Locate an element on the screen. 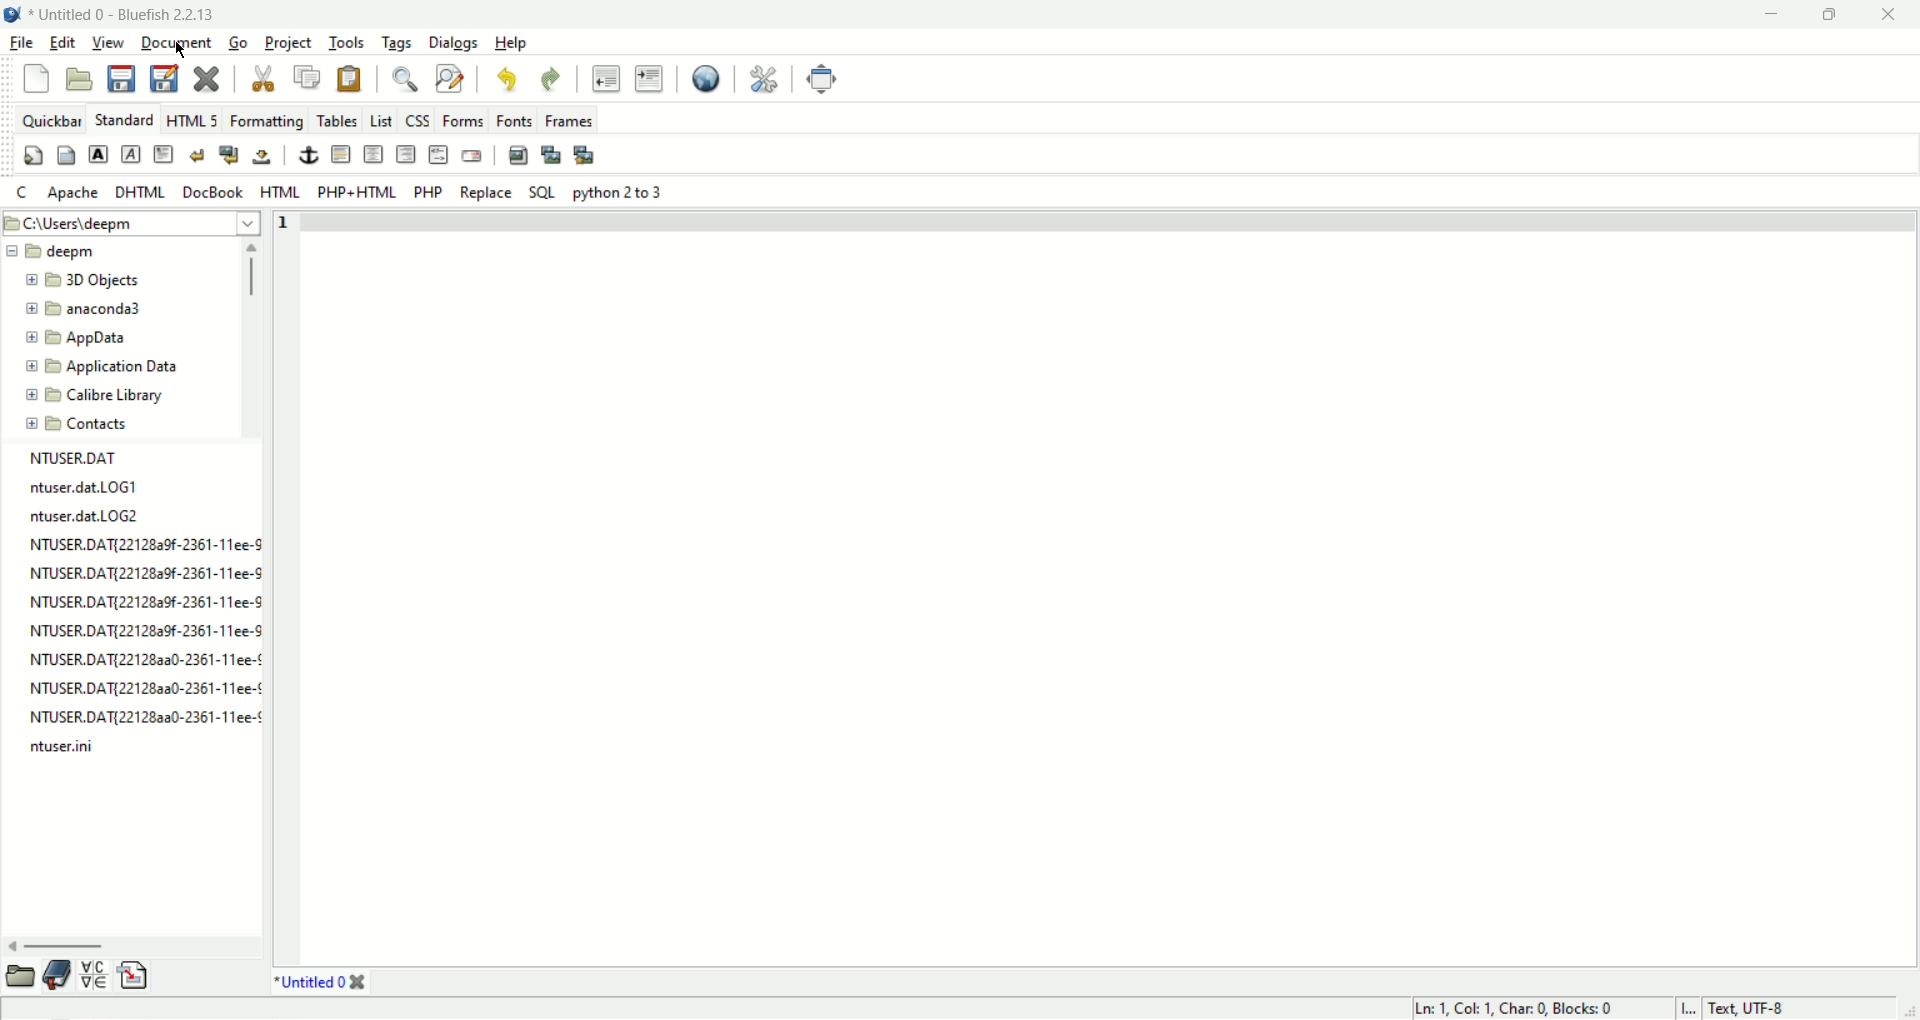 The height and width of the screenshot is (1020, 1920). maxmize is located at coordinates (1832, 17).